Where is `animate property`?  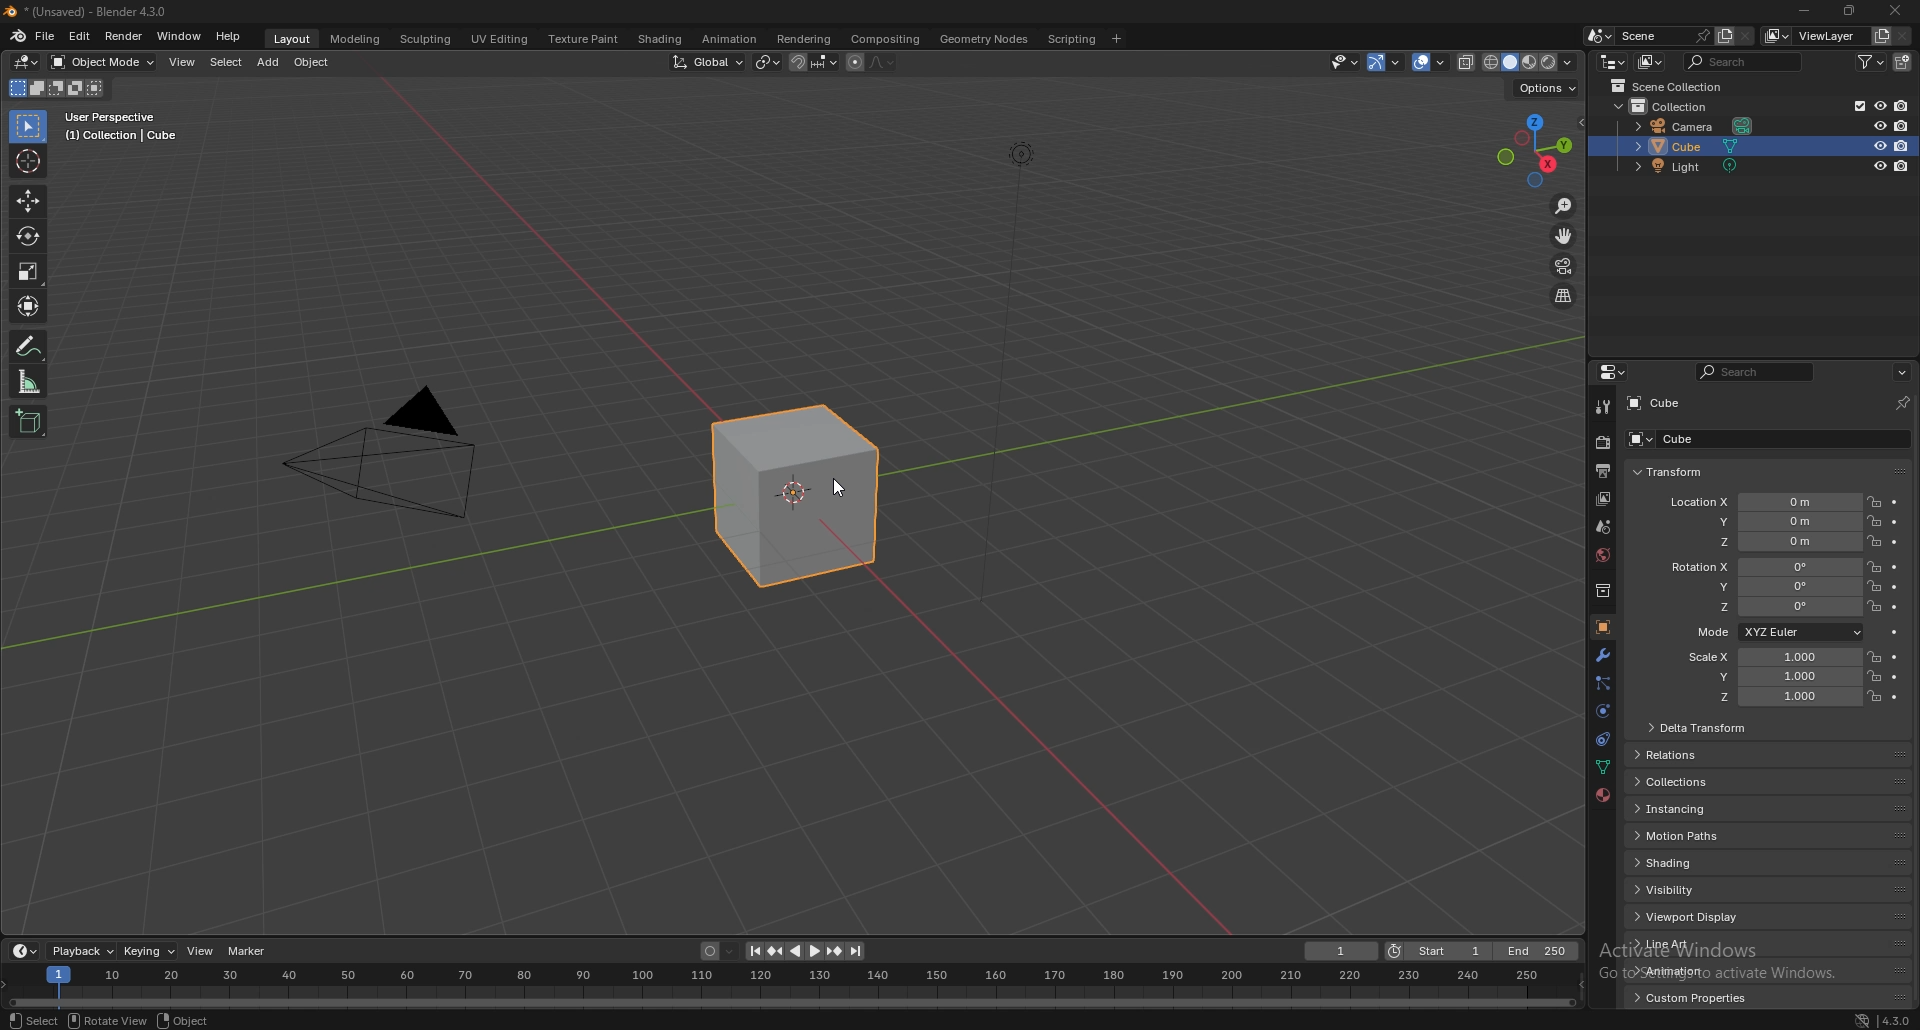 animate property is located at coordinates (1899, 632).